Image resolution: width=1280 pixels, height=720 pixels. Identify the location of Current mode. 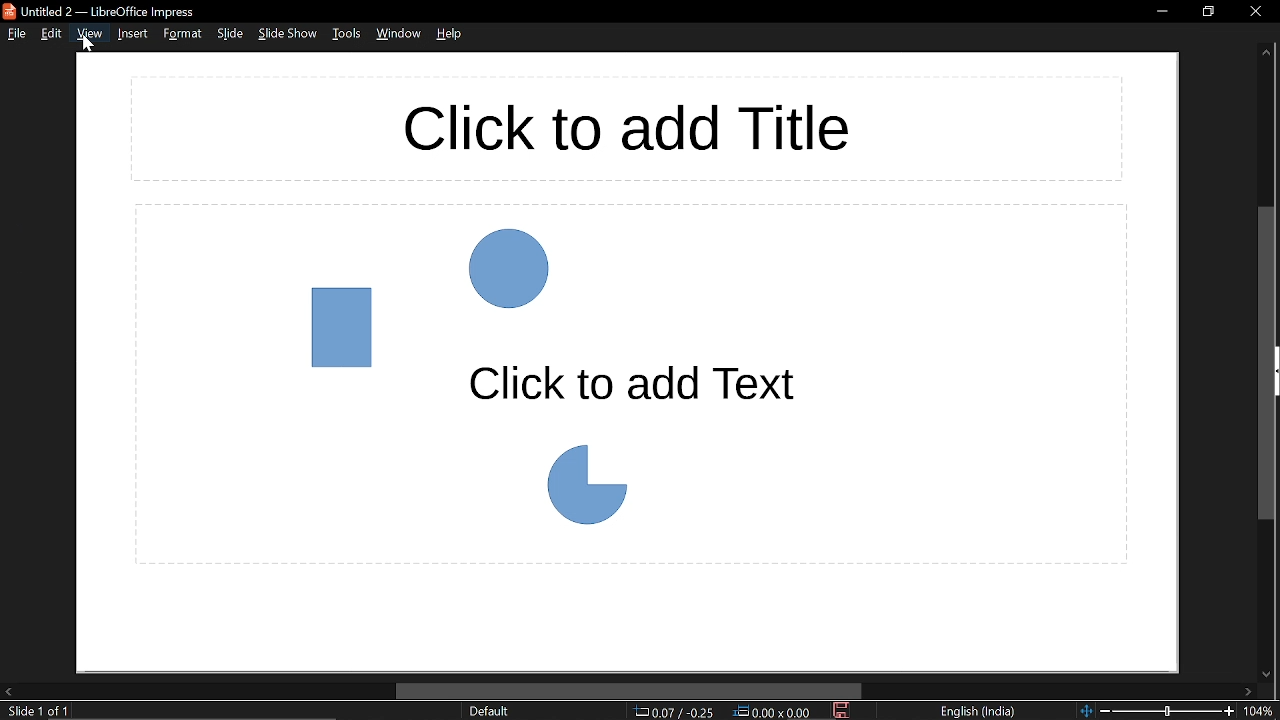
(493, 712).